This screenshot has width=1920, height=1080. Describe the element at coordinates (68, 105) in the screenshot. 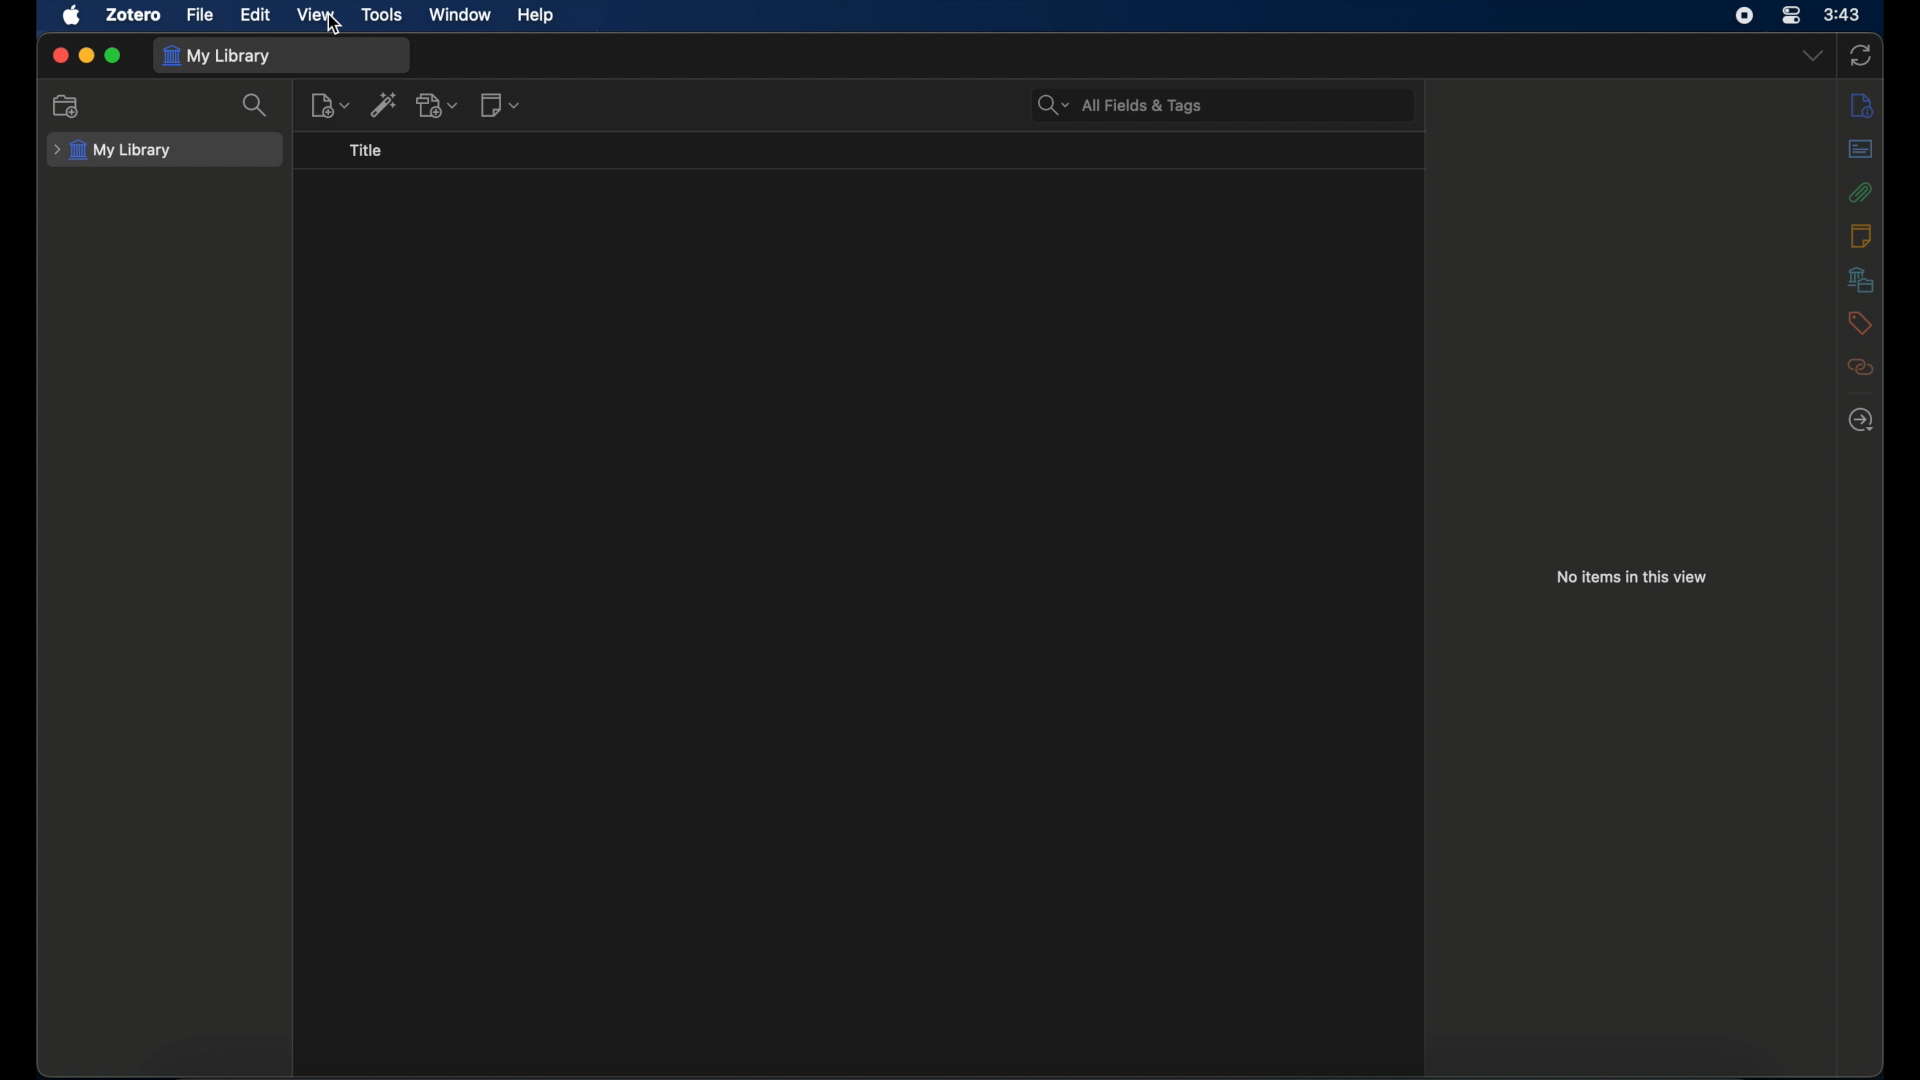

I see `new collection` at that location.